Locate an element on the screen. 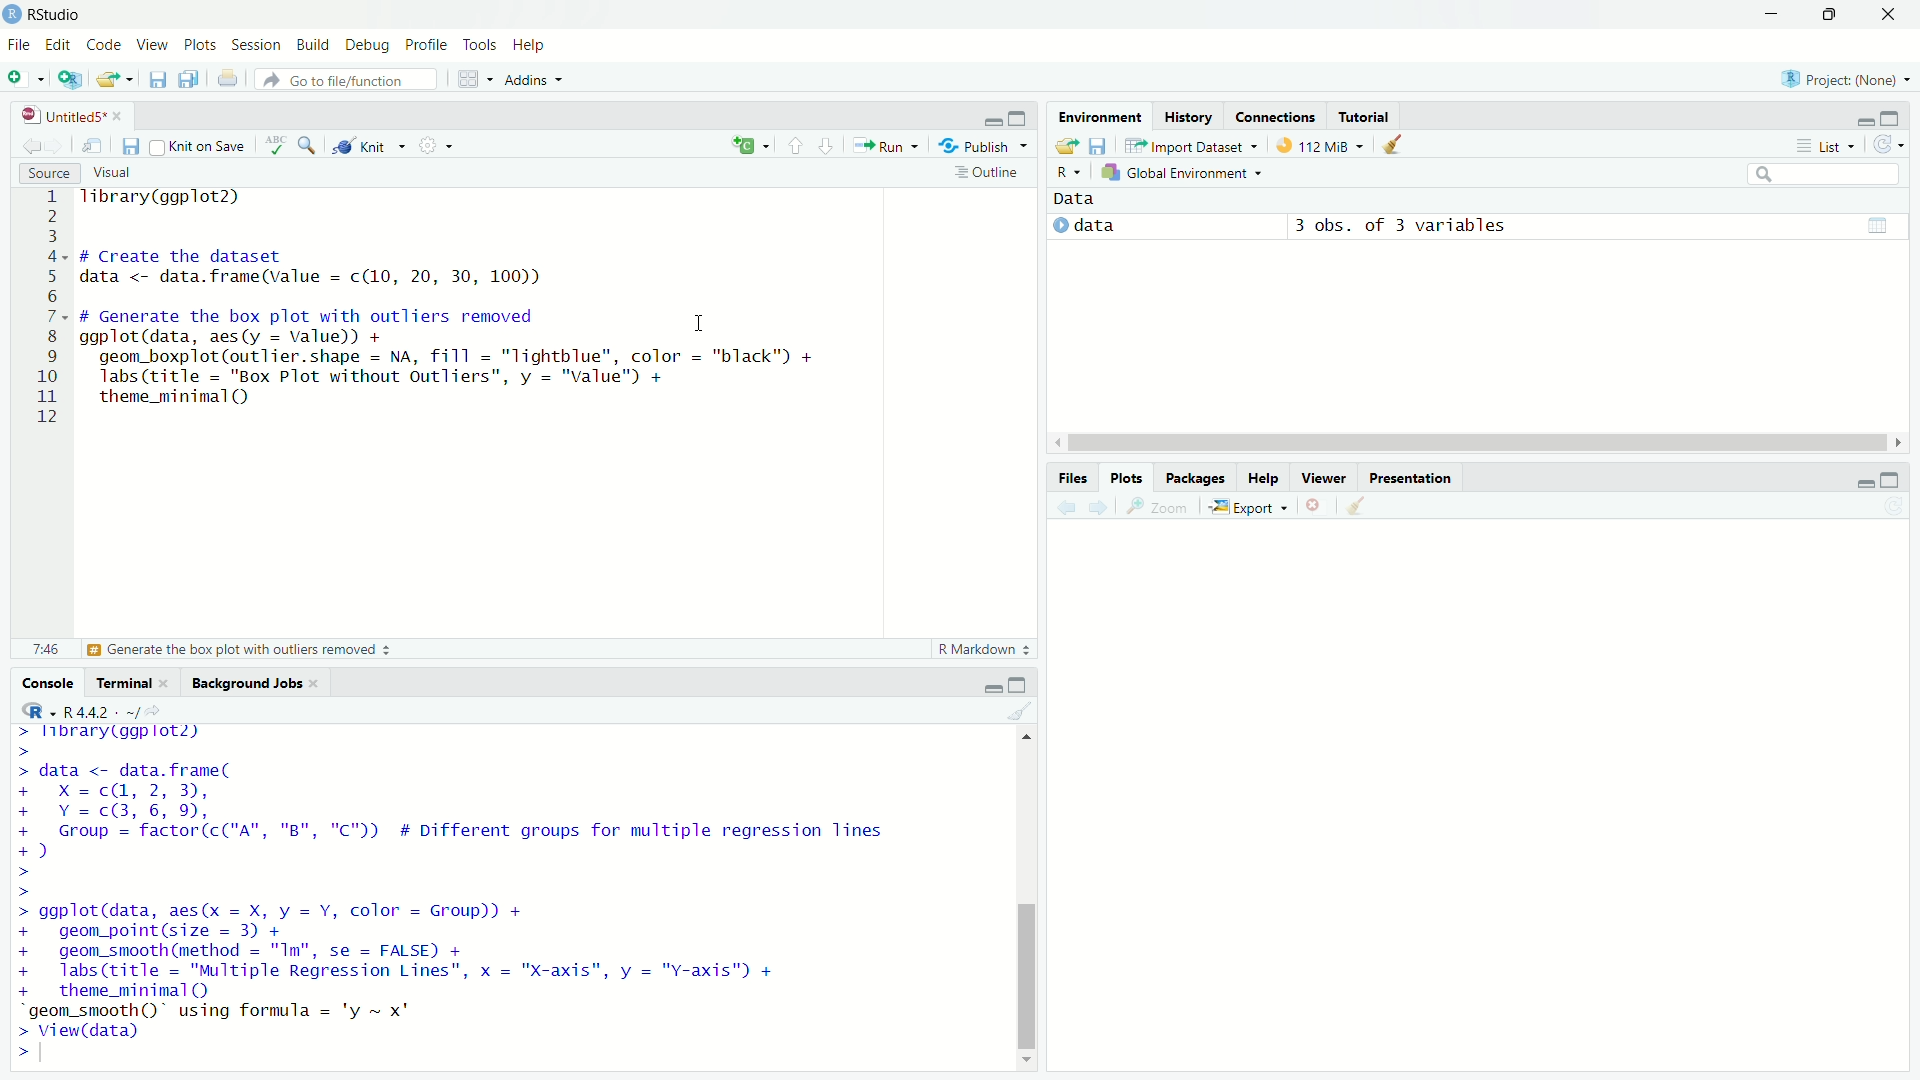  maximise is located at coordinates (1892, 482).